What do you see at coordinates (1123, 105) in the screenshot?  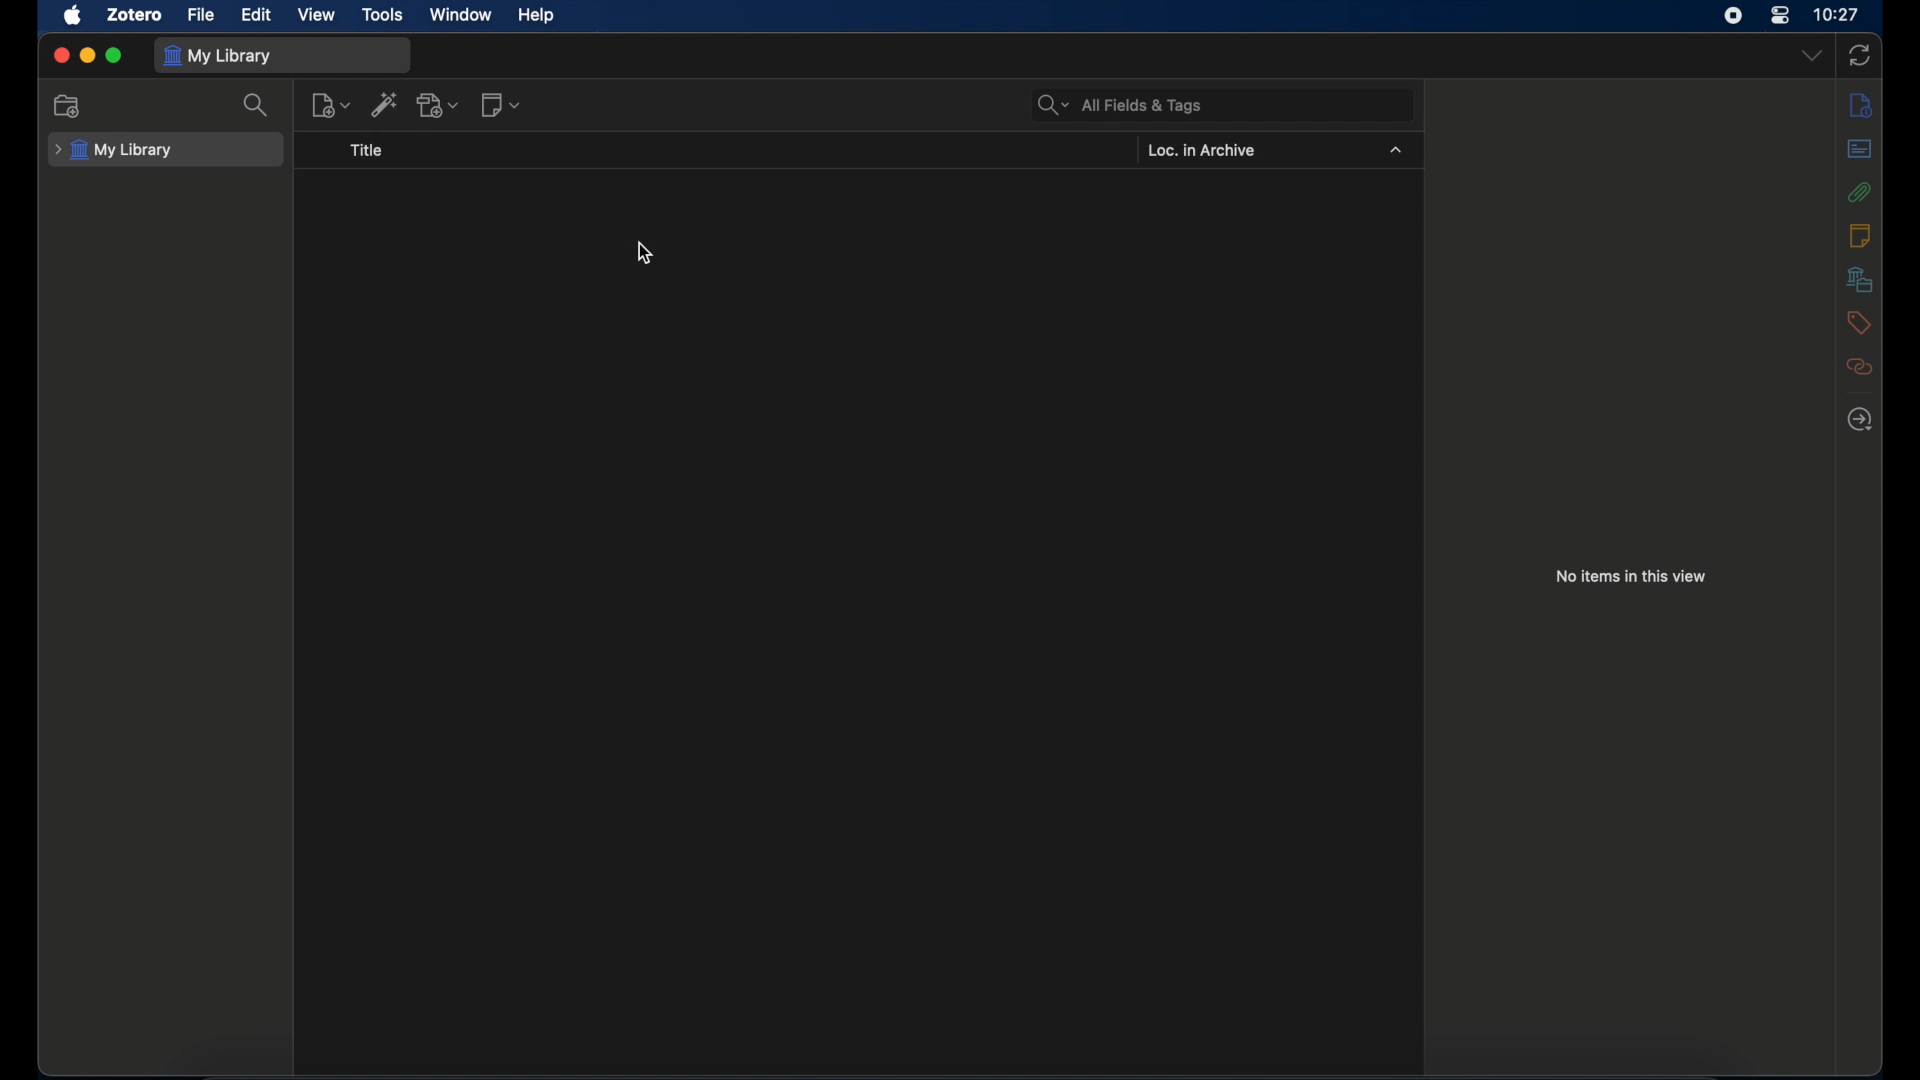 I see `all fields & Tags` at bounding box center [1123, 105].